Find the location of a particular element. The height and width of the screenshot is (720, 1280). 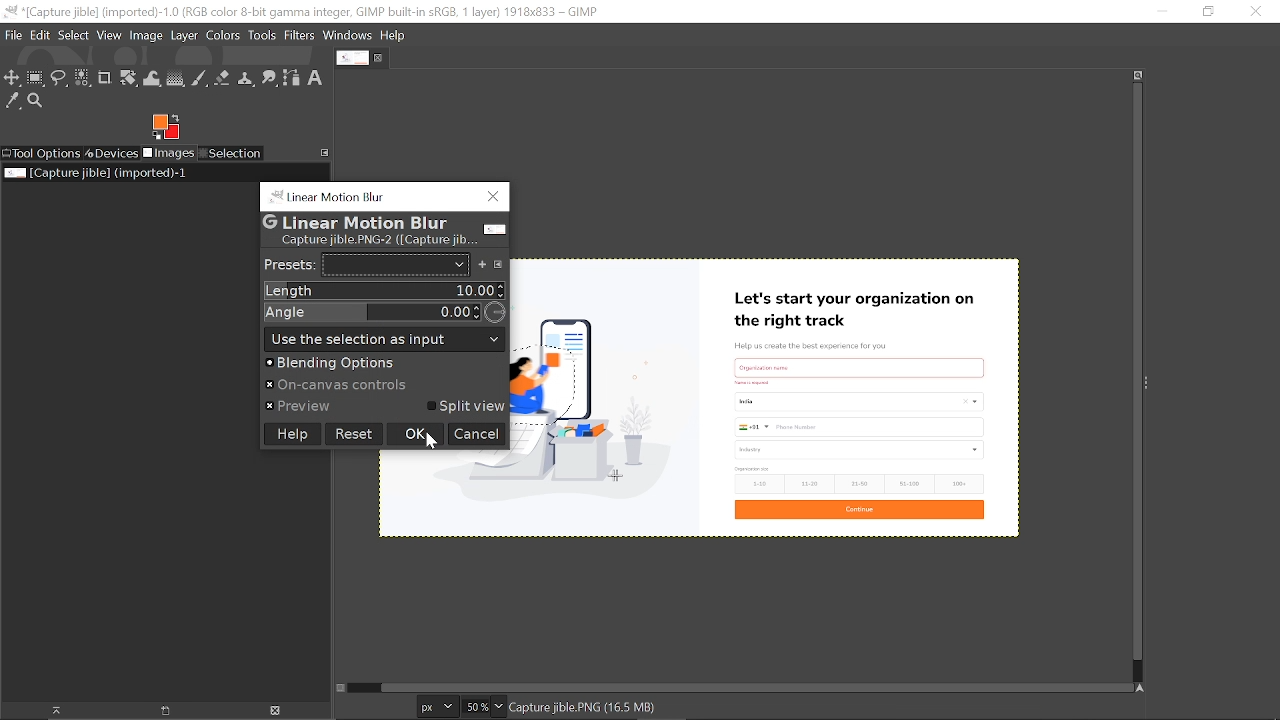

Cursor here is located at coordinates (441, 444).